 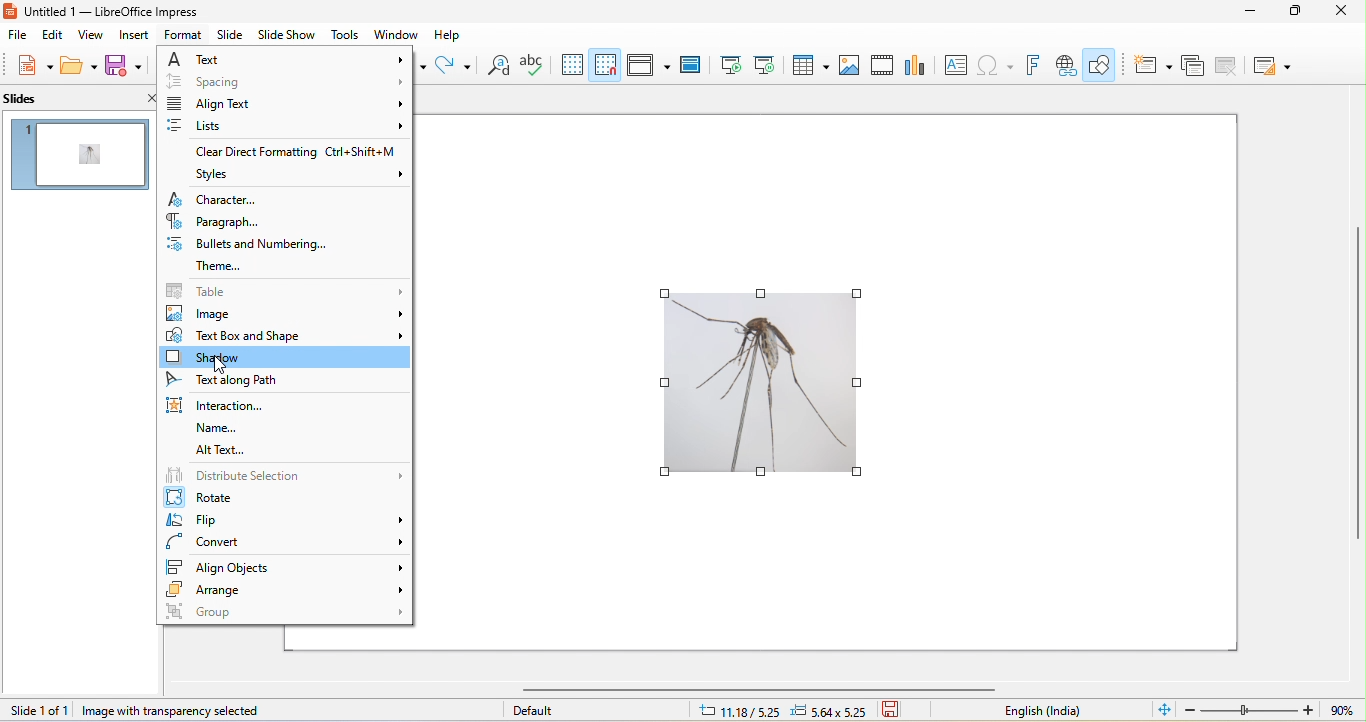 I want to click on minimize, so click(x=1256, y=12).